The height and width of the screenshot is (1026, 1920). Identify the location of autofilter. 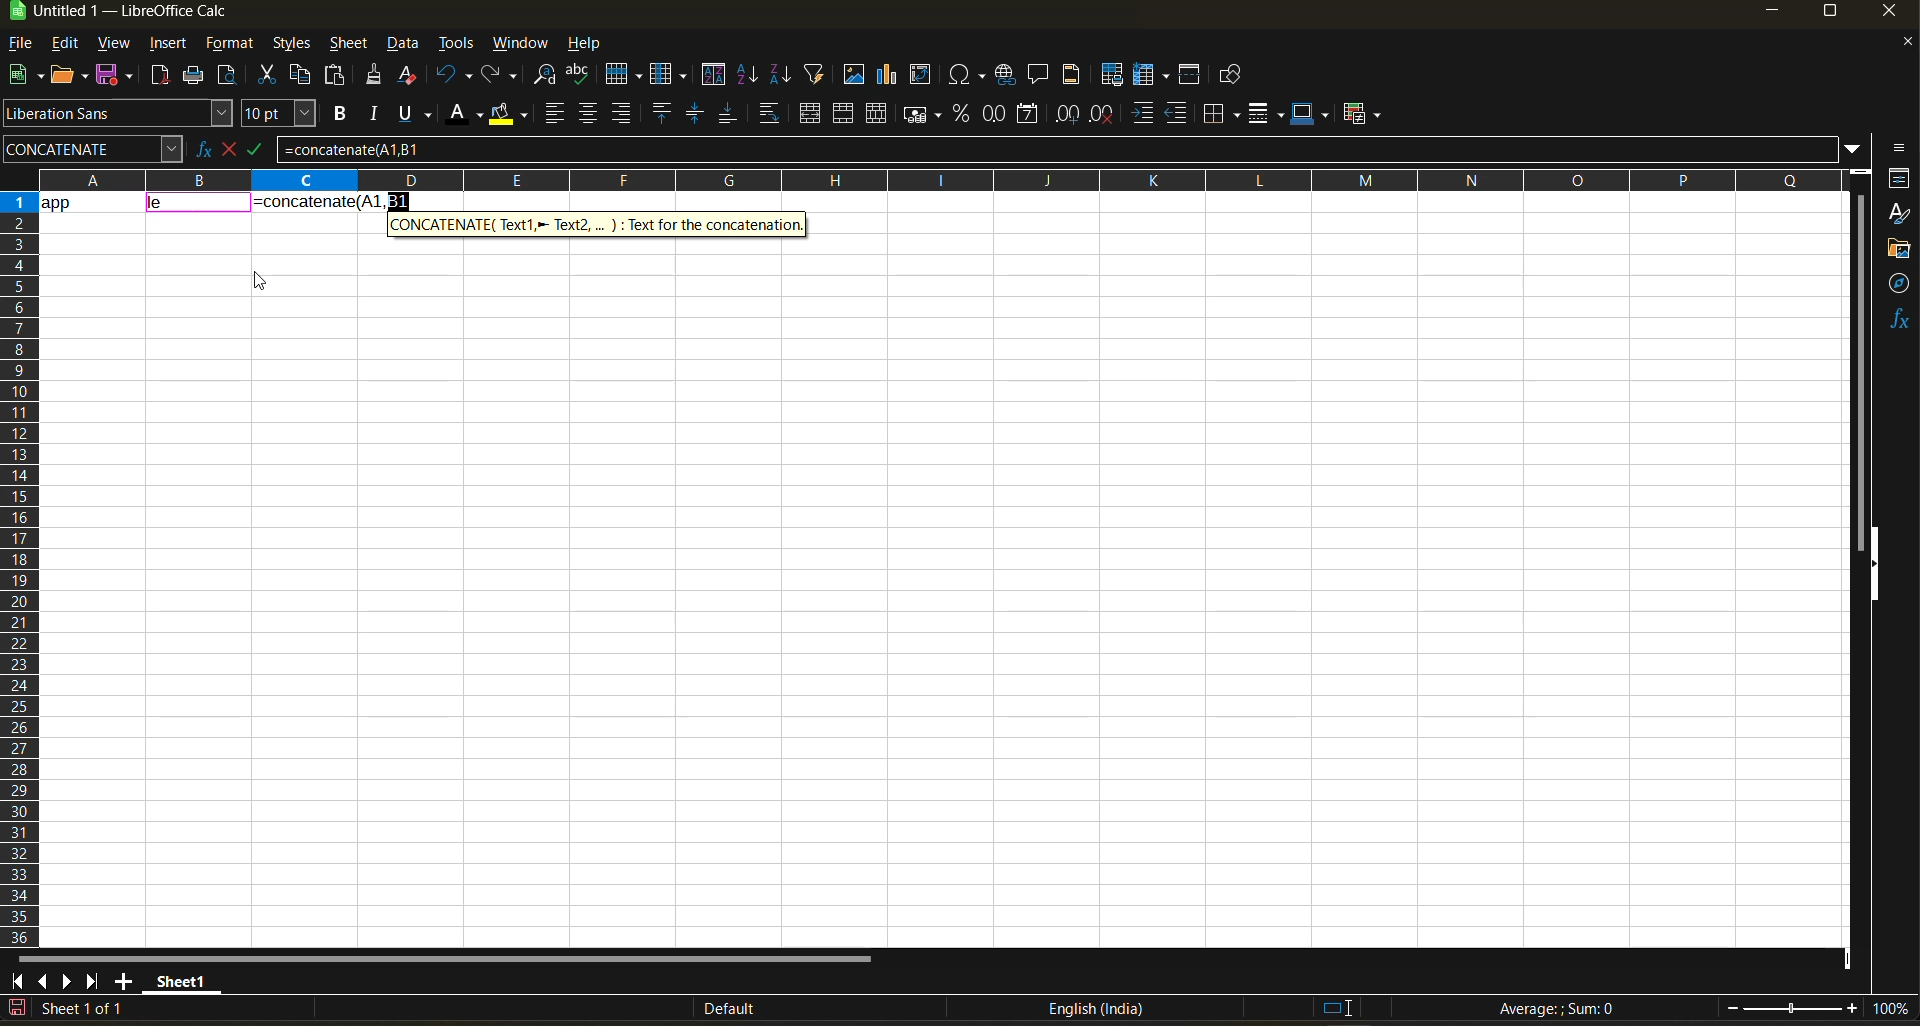
(815, 72).